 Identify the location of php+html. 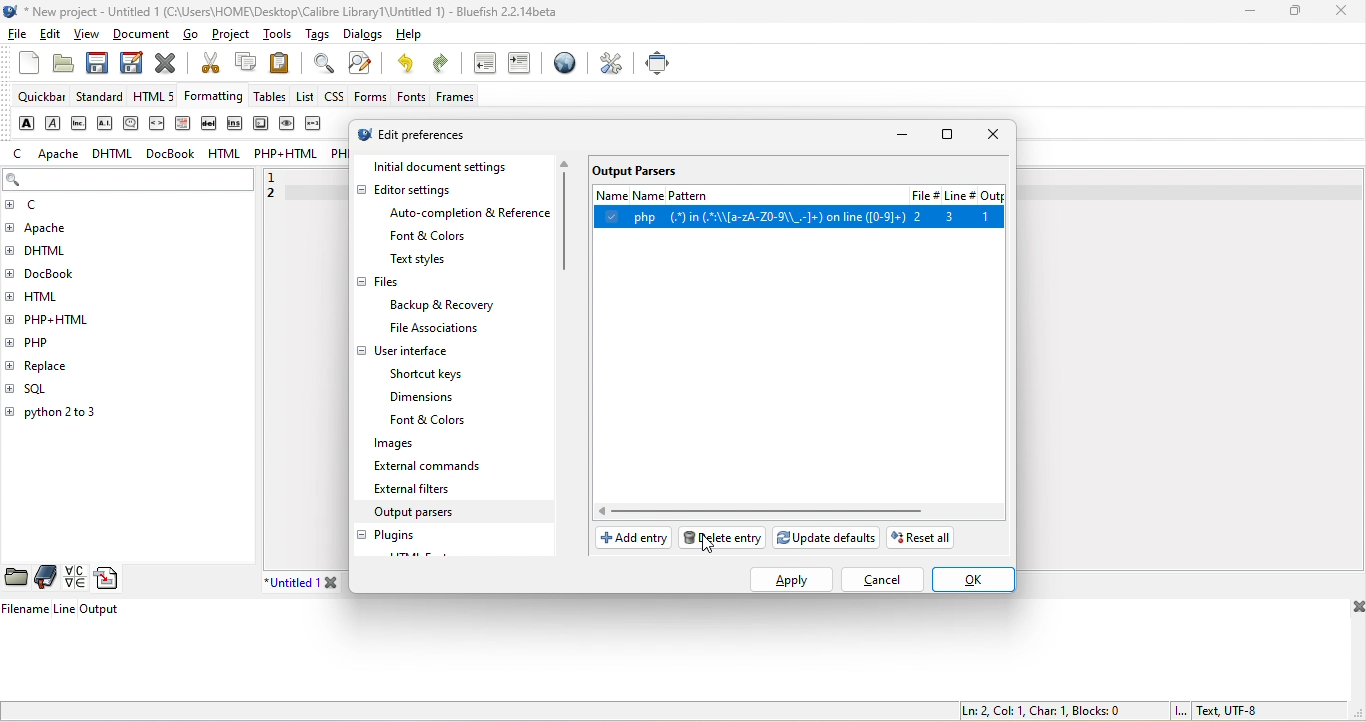
(65, 318).